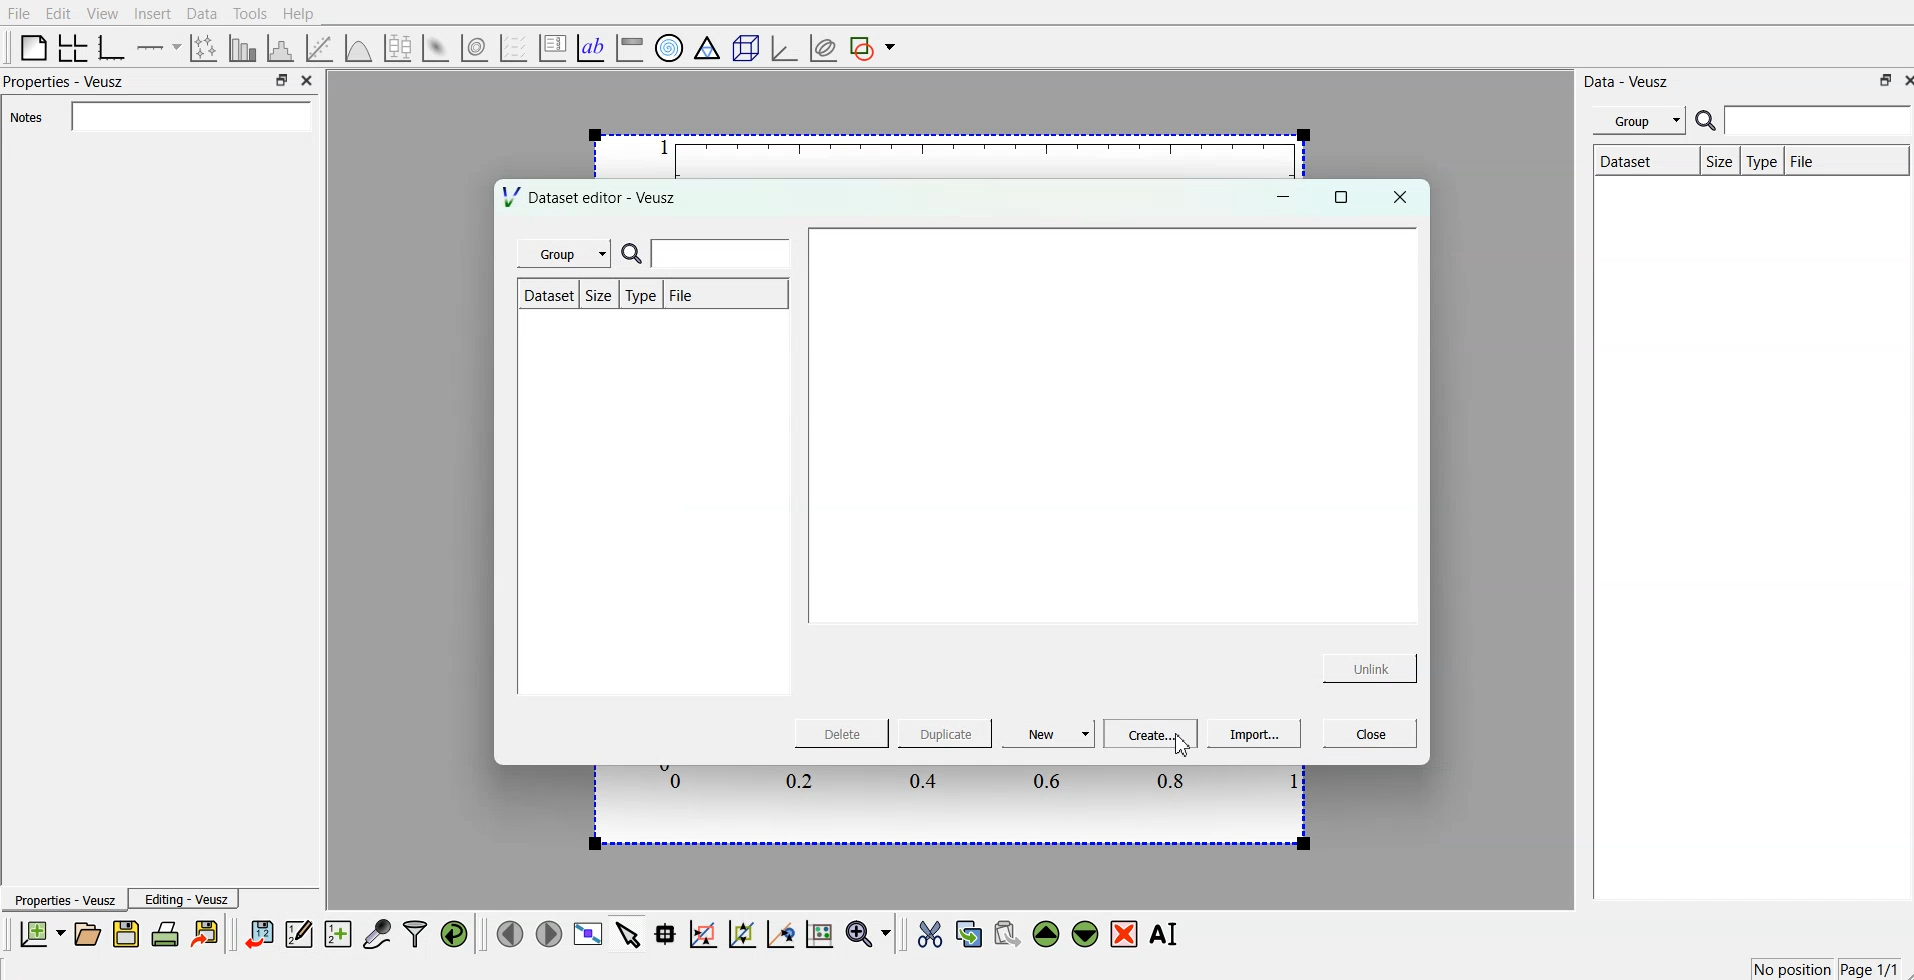  What do you see at coordinates (932, 934) in the screenshot?
I see `cut the selected widgets` at bounding box center [932, 934].